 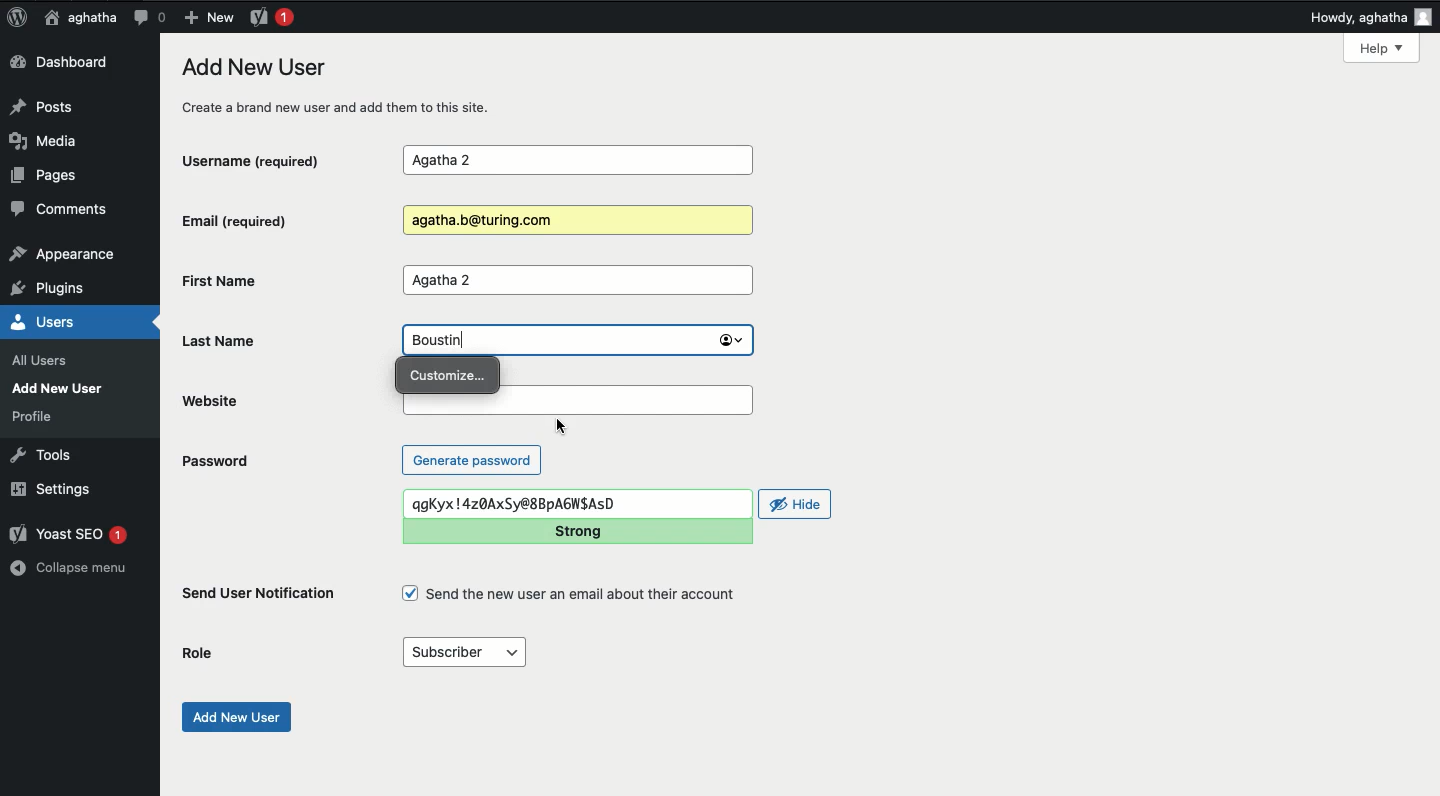 What do you see at coordinates (575, 341) in the screenshot?
I see `Boustin` at bounding box center [575, 341].